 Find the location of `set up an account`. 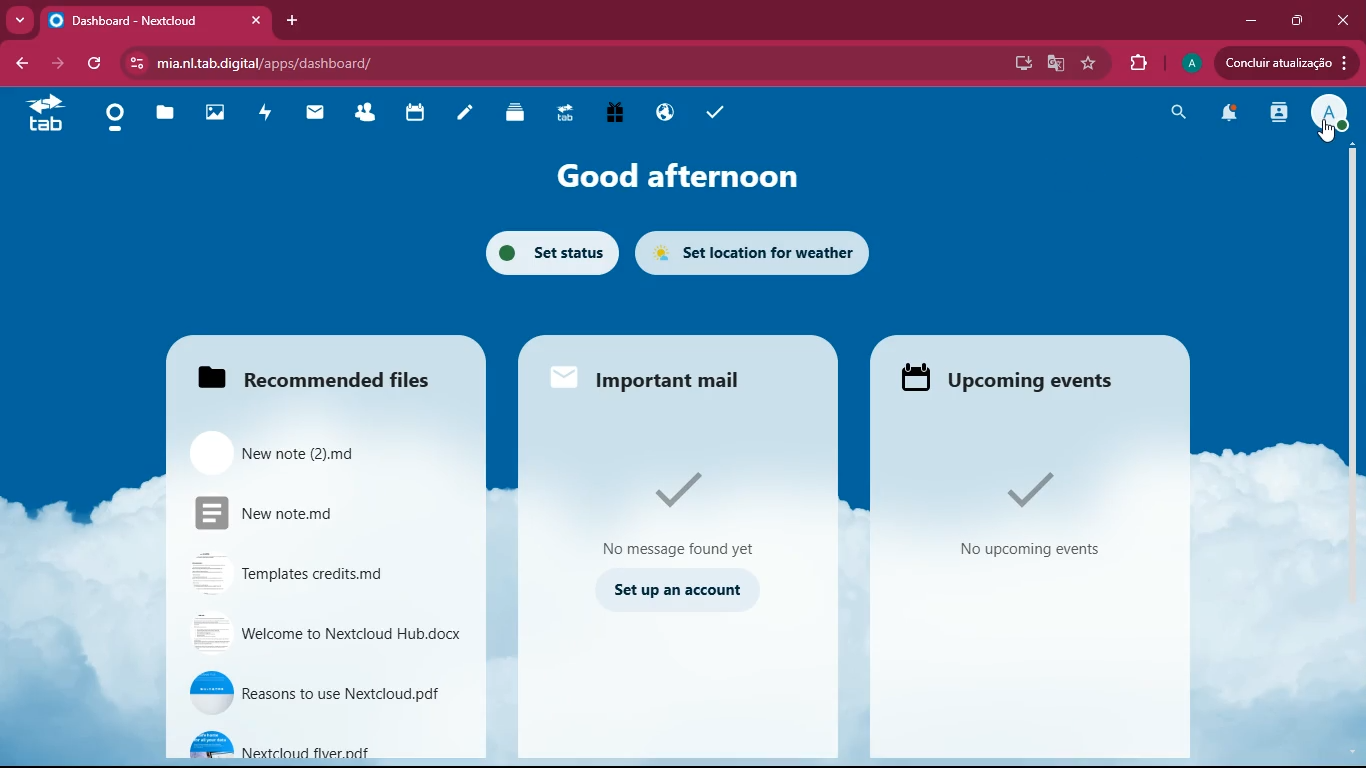

set up an account is located at coordinates (668, 588).